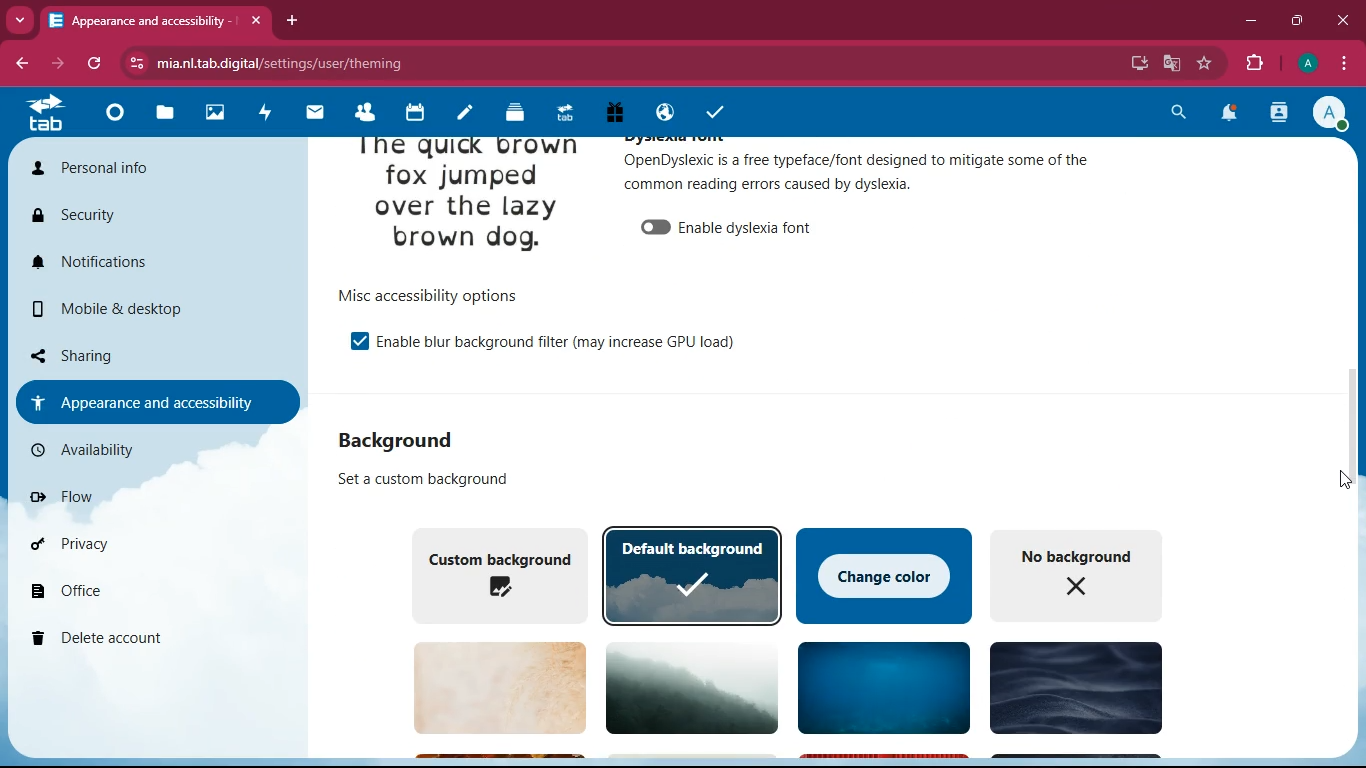 Image resolution: width=1366 pixels, height=768 pixels. Describe the element at coordinates (684, 686) in the screenshot. I see `background` at that location.